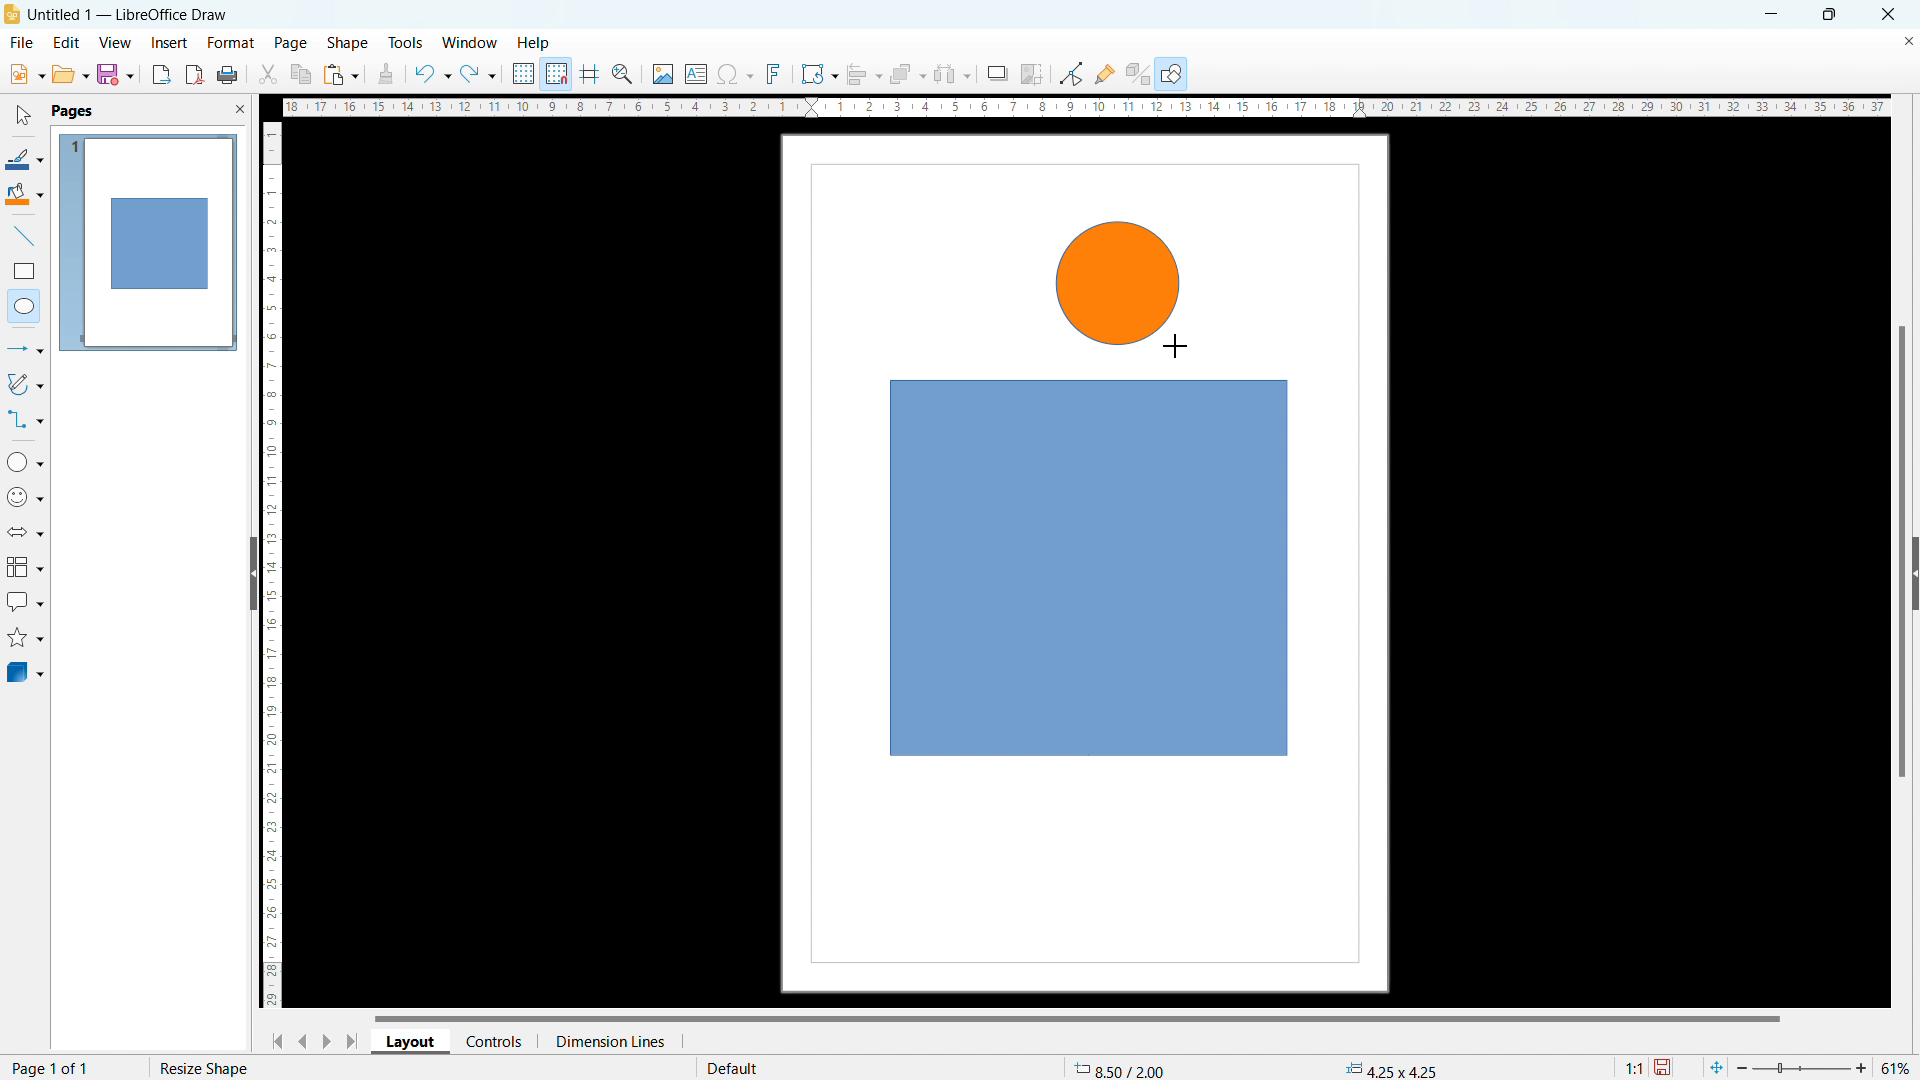 This screenshot has width=1920, height=1080. I want to click on minimize, so click(1769, 13).